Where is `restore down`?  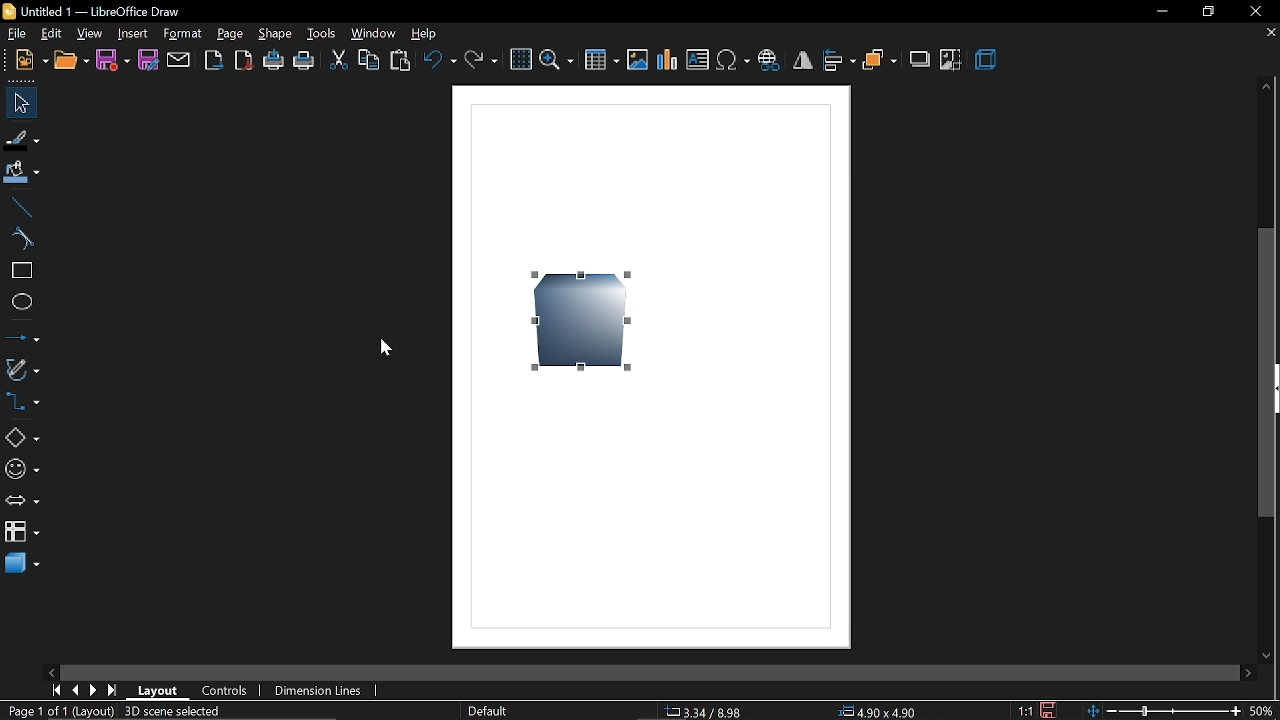 restore down is located at coordinates (1206, 14).